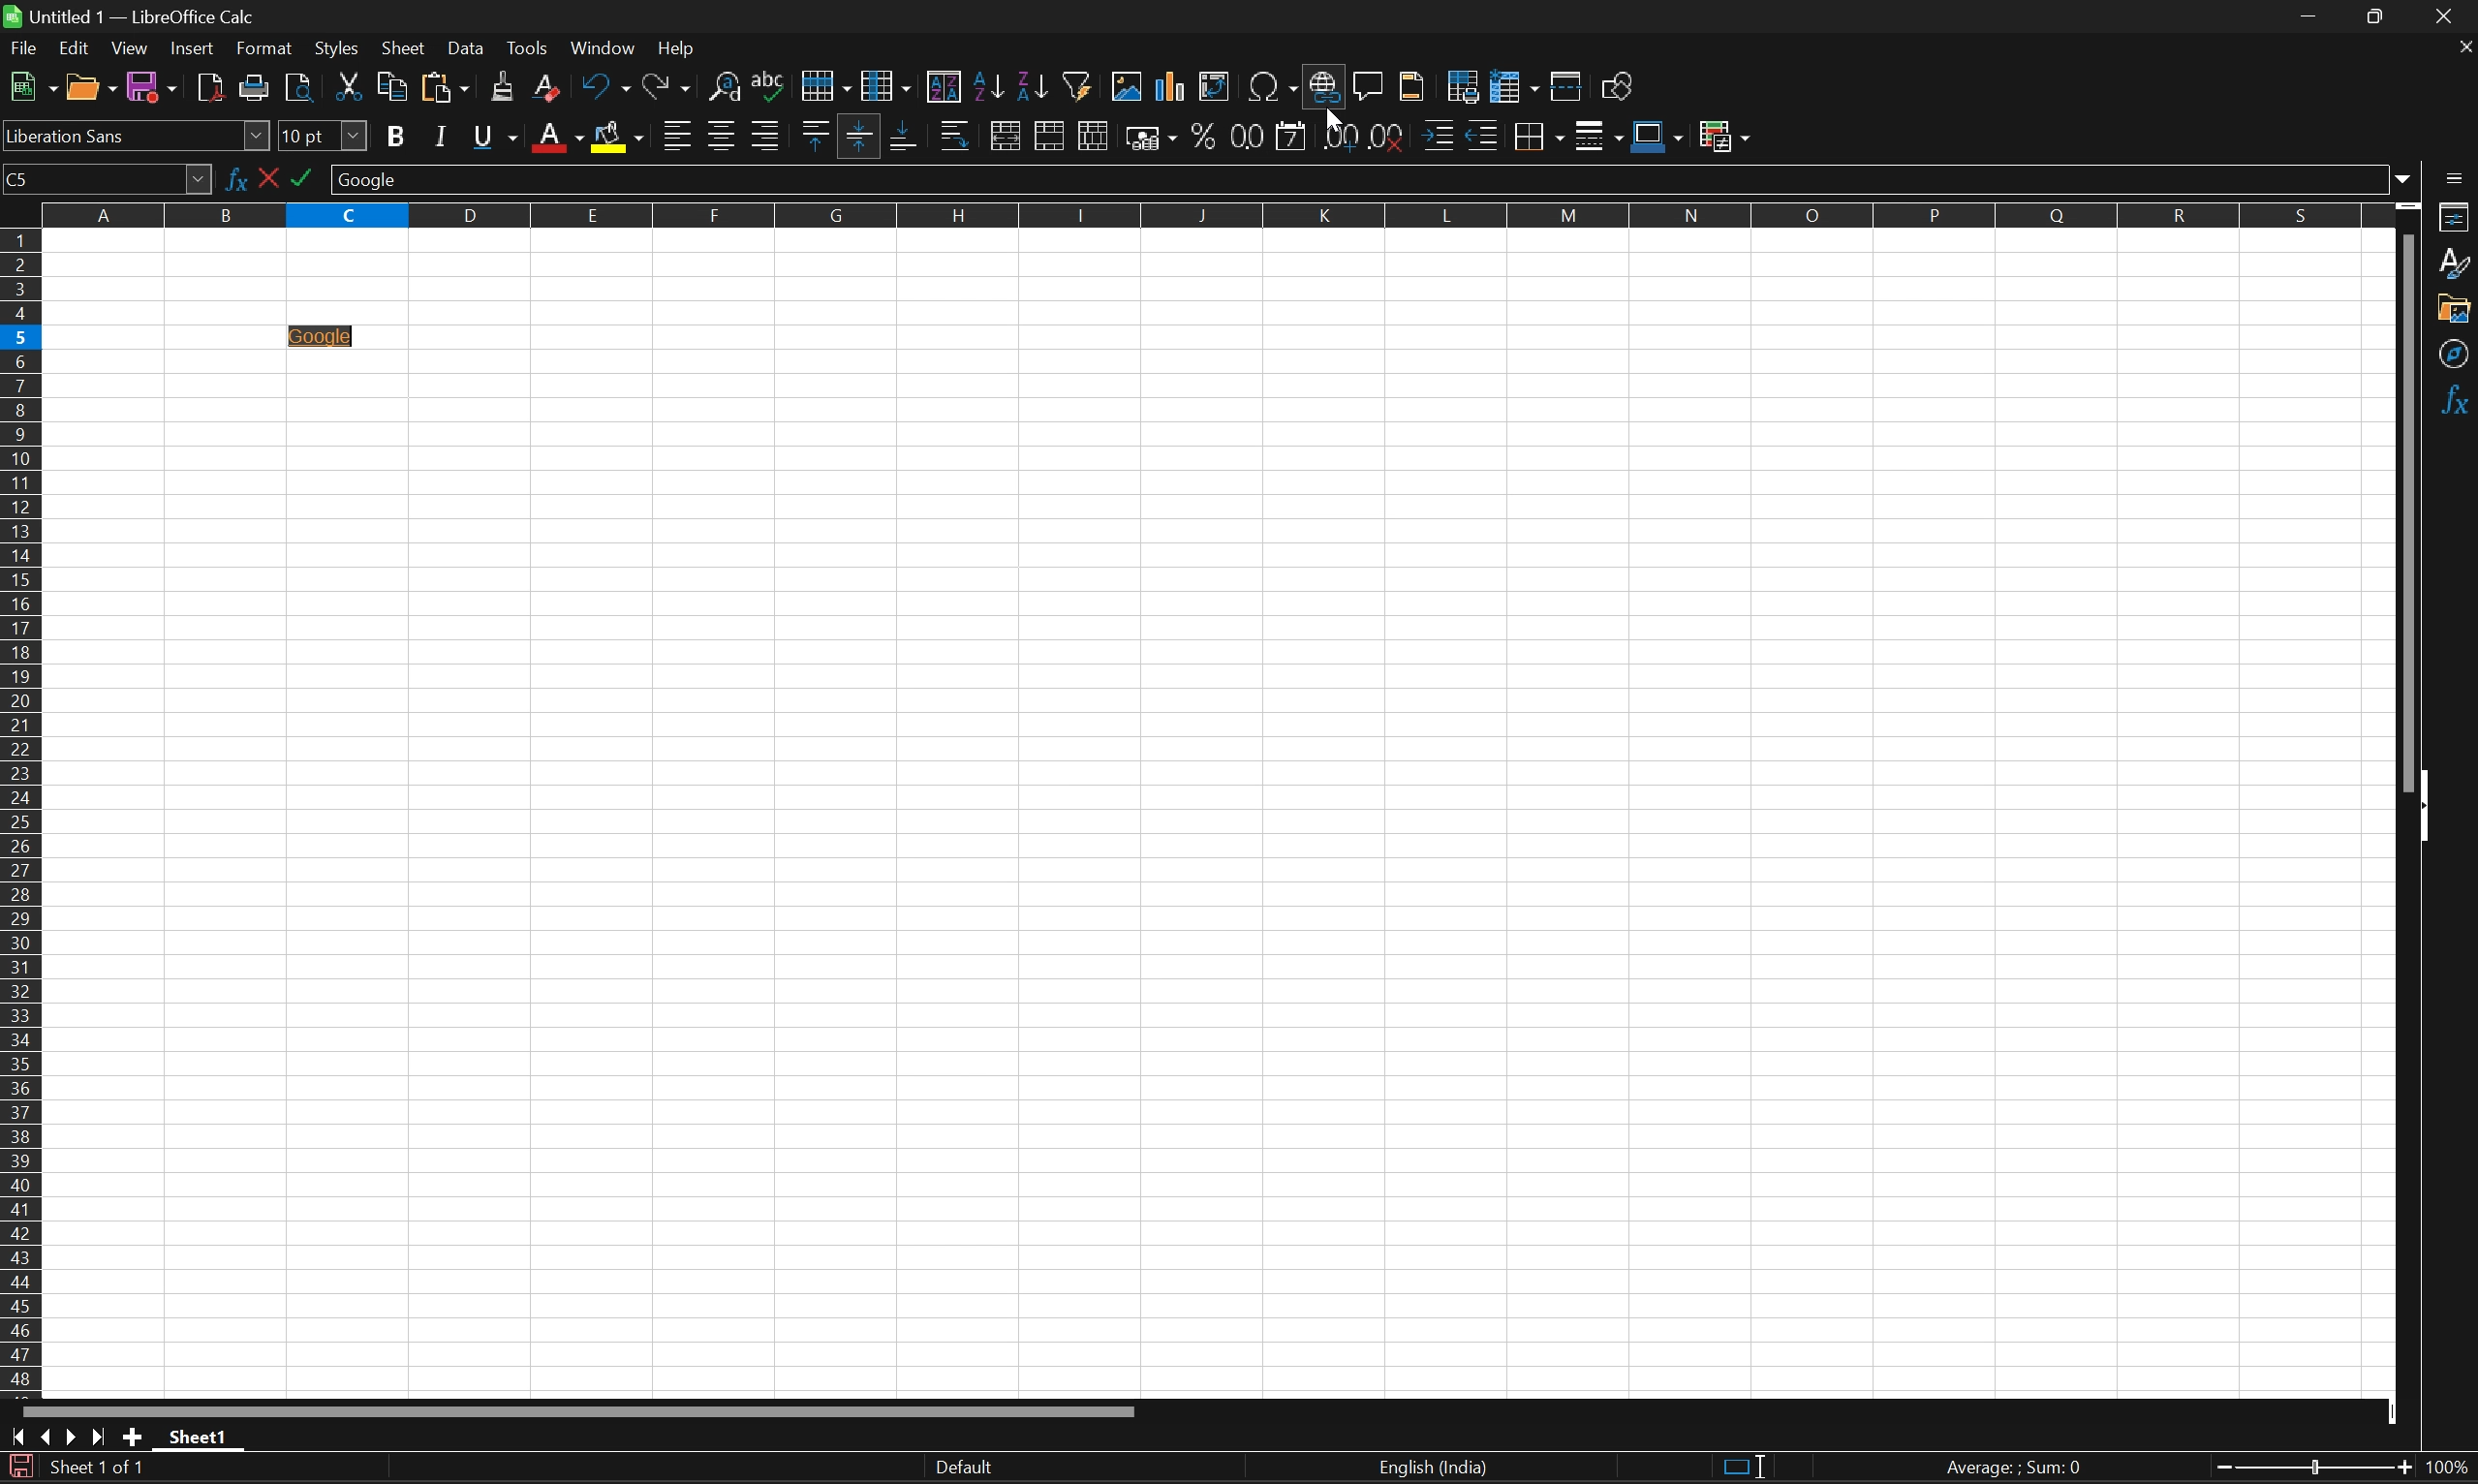  Describe the element at coordinates (1431, 1468) in the screenshot. I see `English (India)` at that location.